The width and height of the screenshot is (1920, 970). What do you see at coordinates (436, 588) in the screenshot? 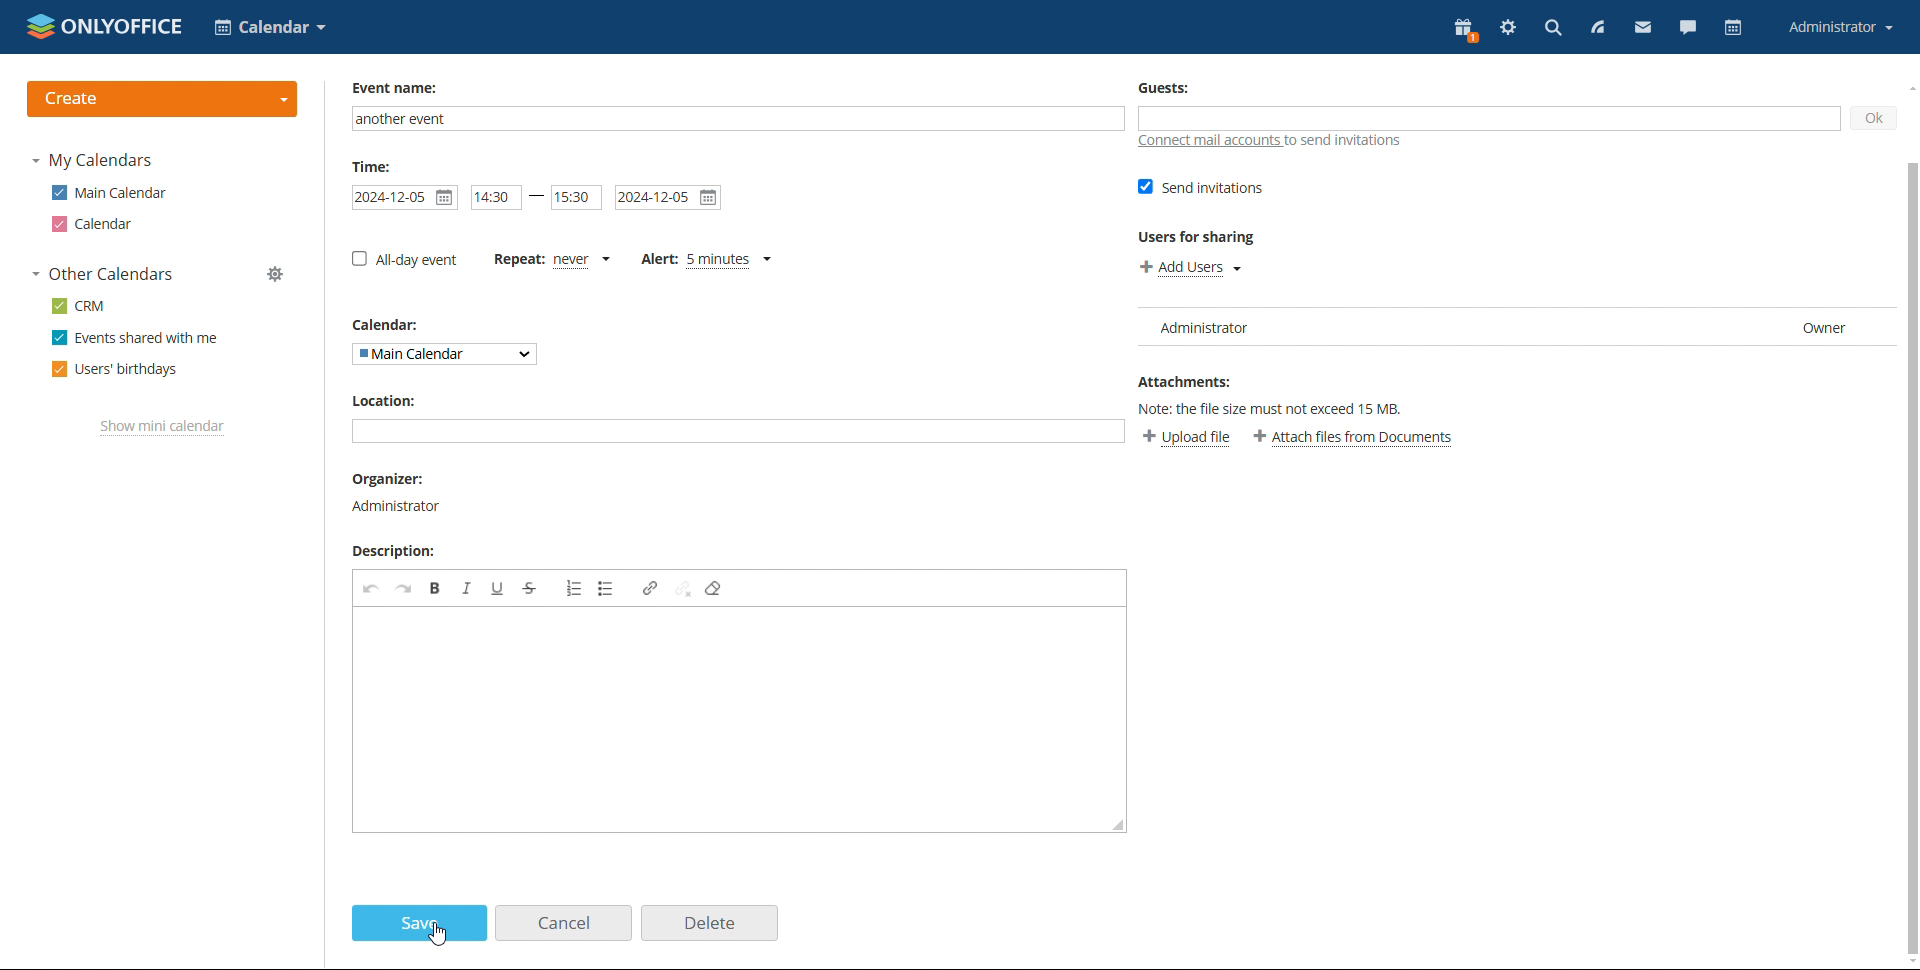
I see `bold` at bounding box center [436, 588].